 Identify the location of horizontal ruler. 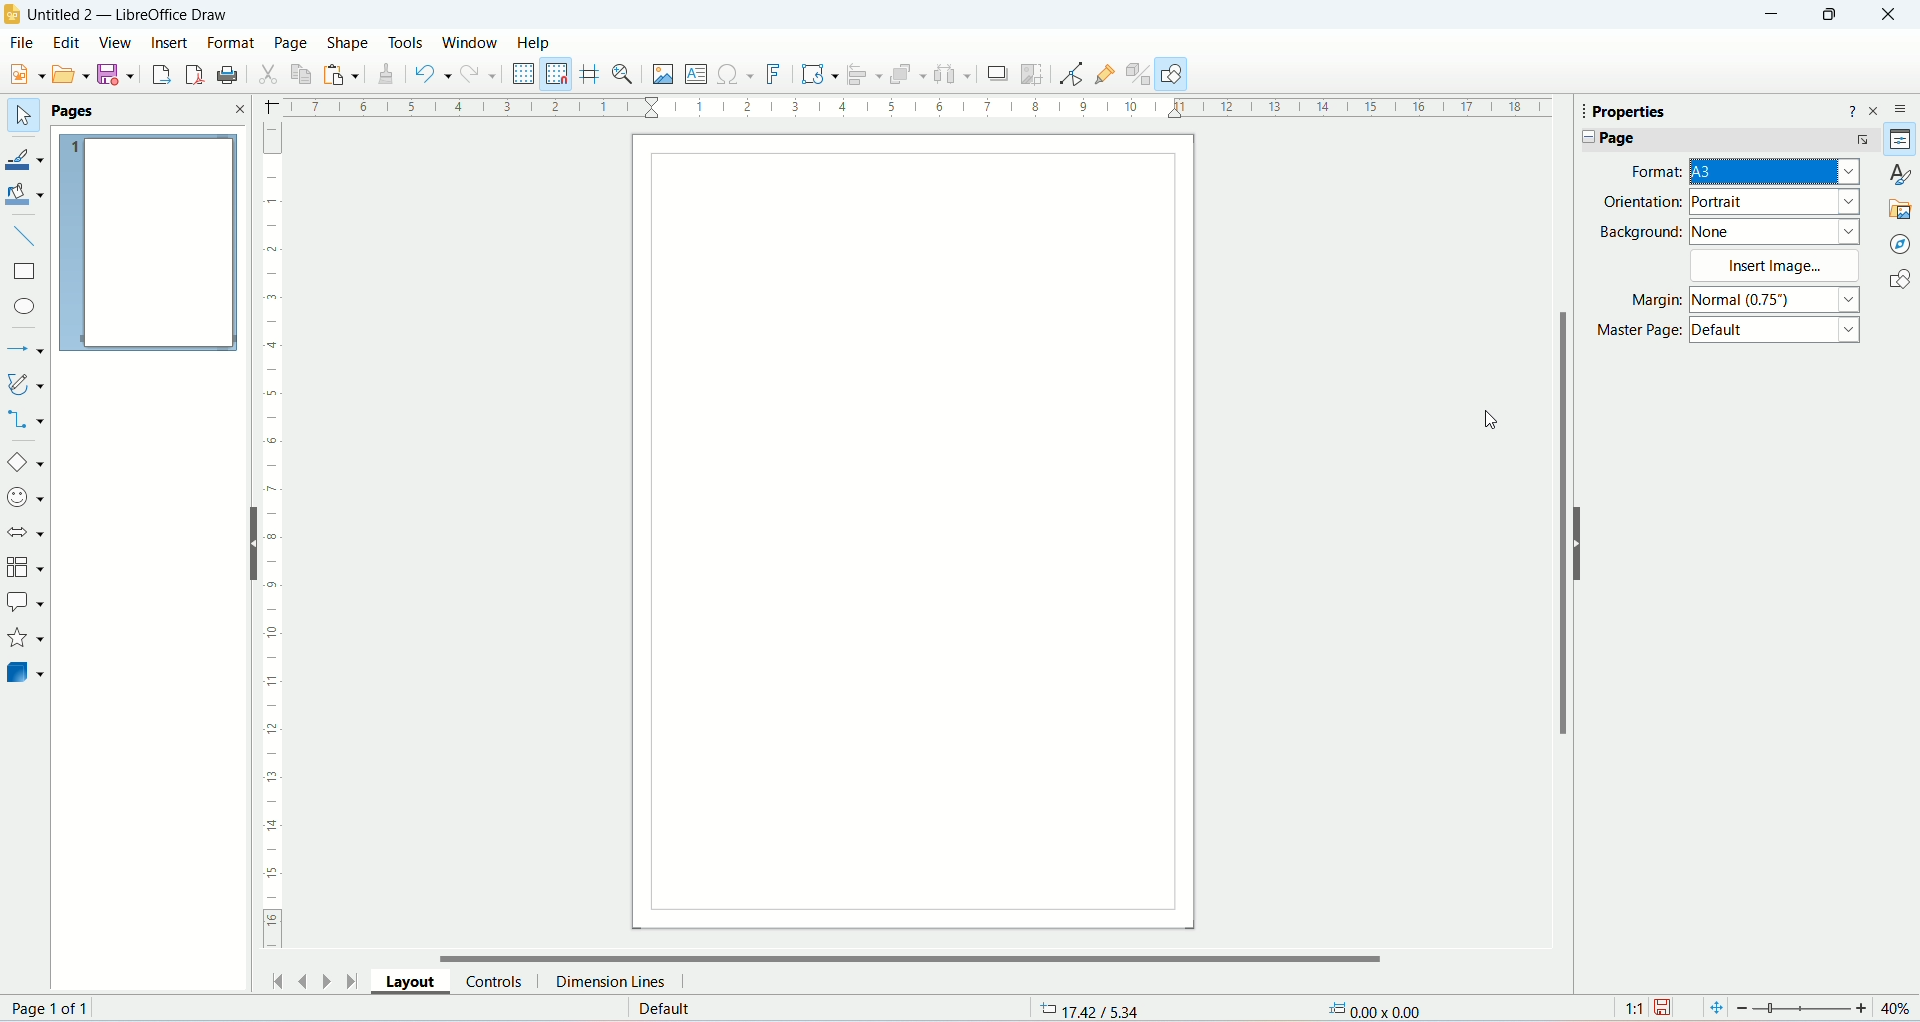
(913, 110).